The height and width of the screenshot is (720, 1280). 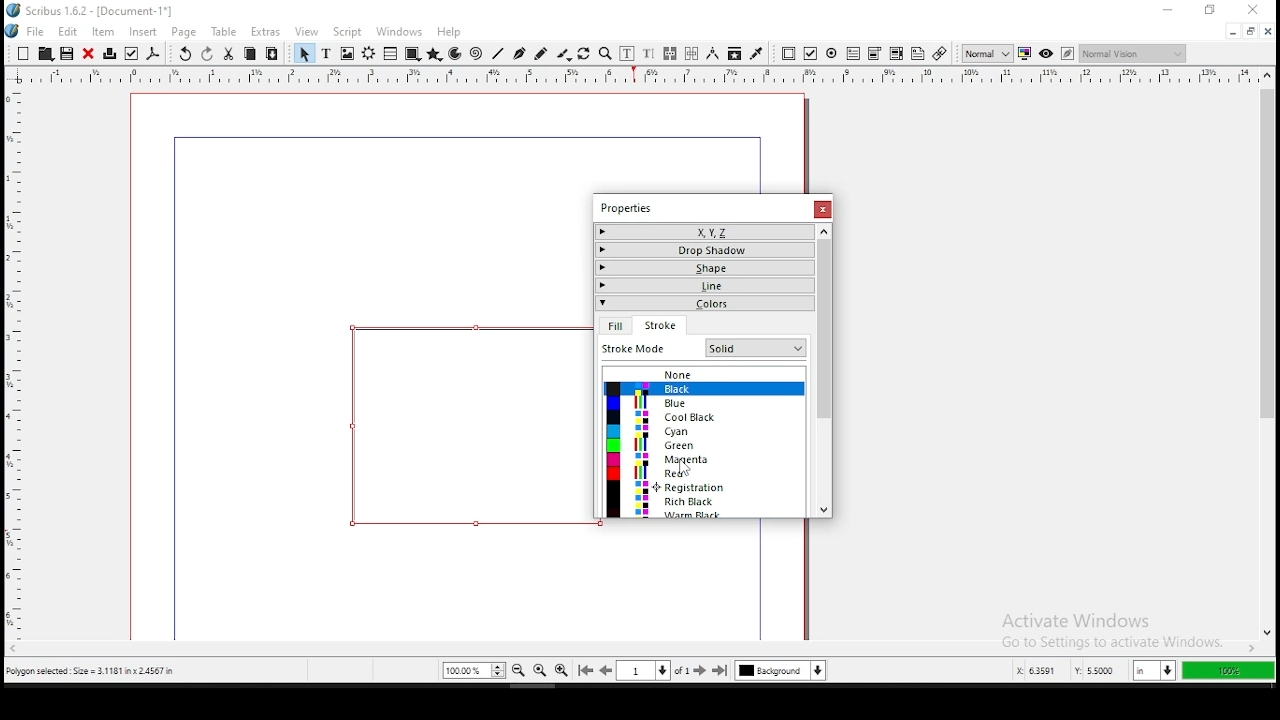 What do you see at coordinates (474, 670) in the screenshot?
I see `zoom 100%` at bounding box center [474, 670].